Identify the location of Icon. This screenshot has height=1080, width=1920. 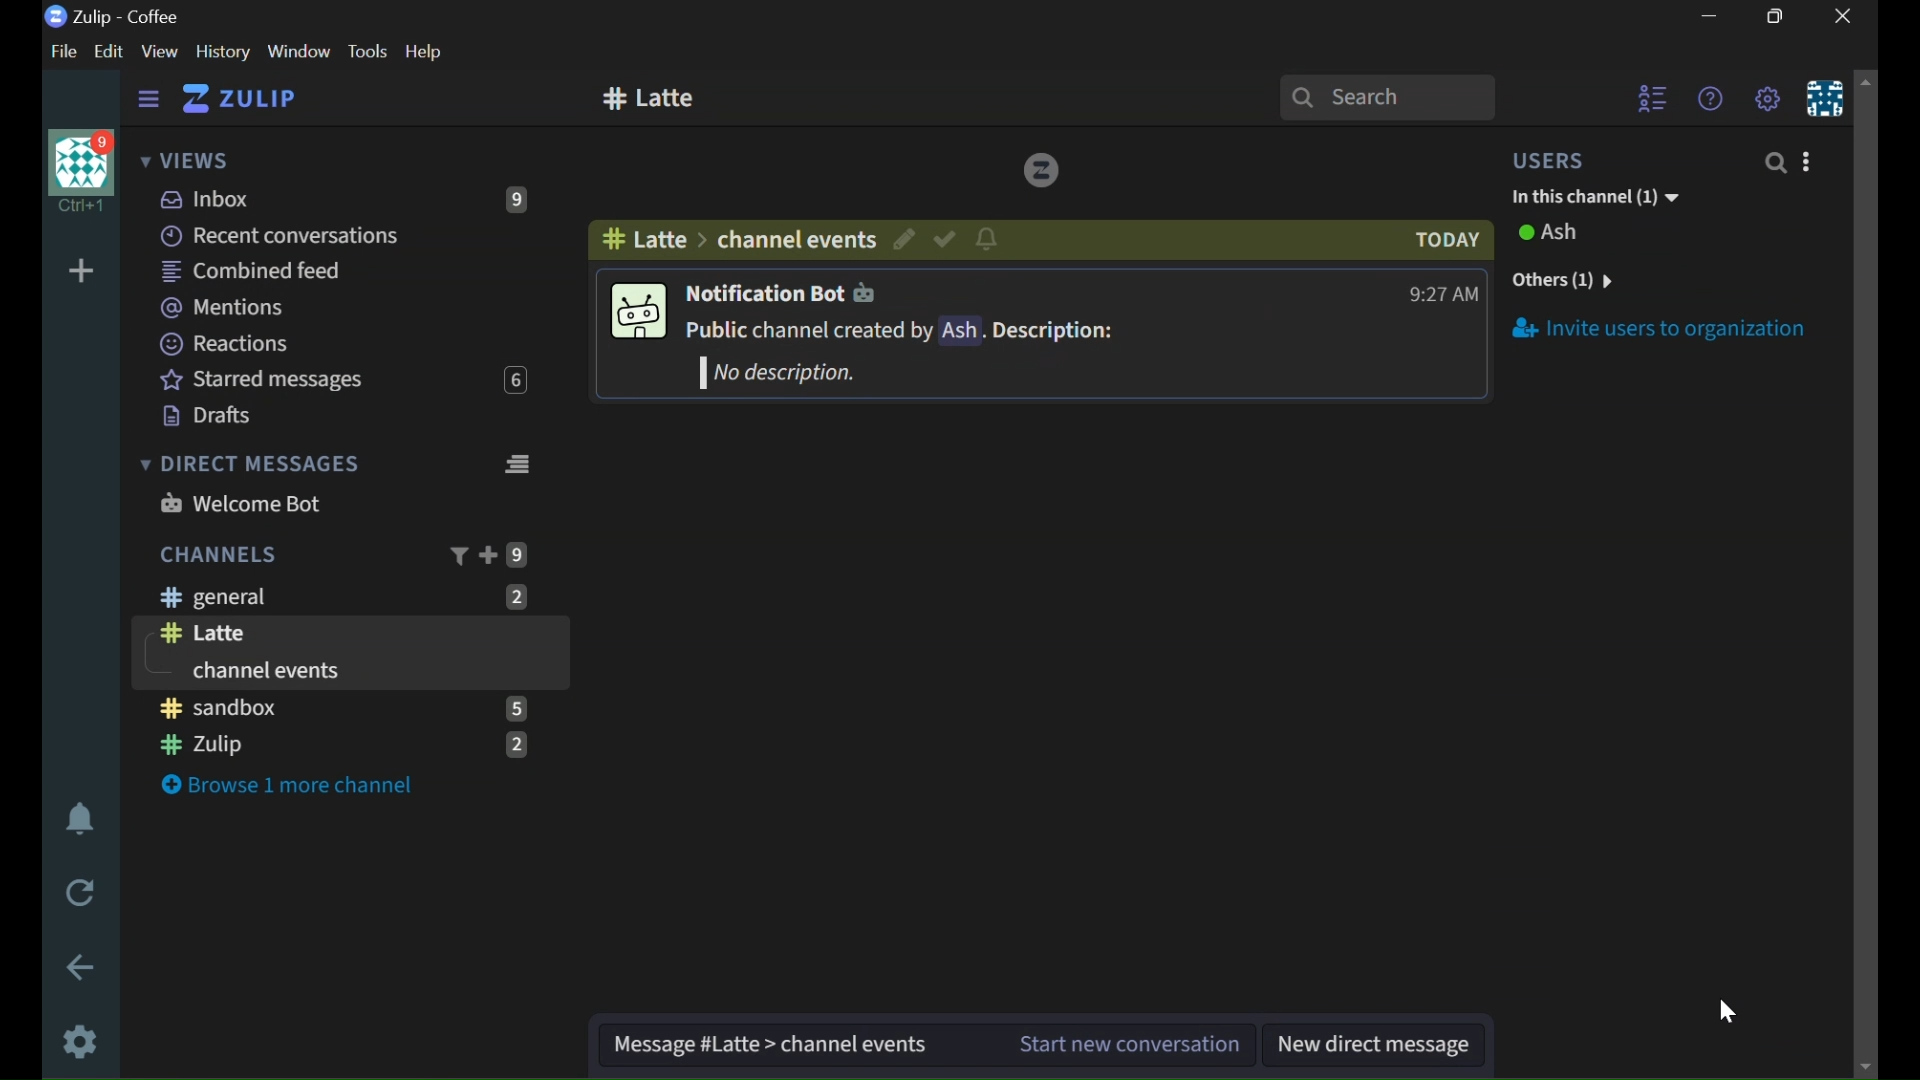
(636, 314).